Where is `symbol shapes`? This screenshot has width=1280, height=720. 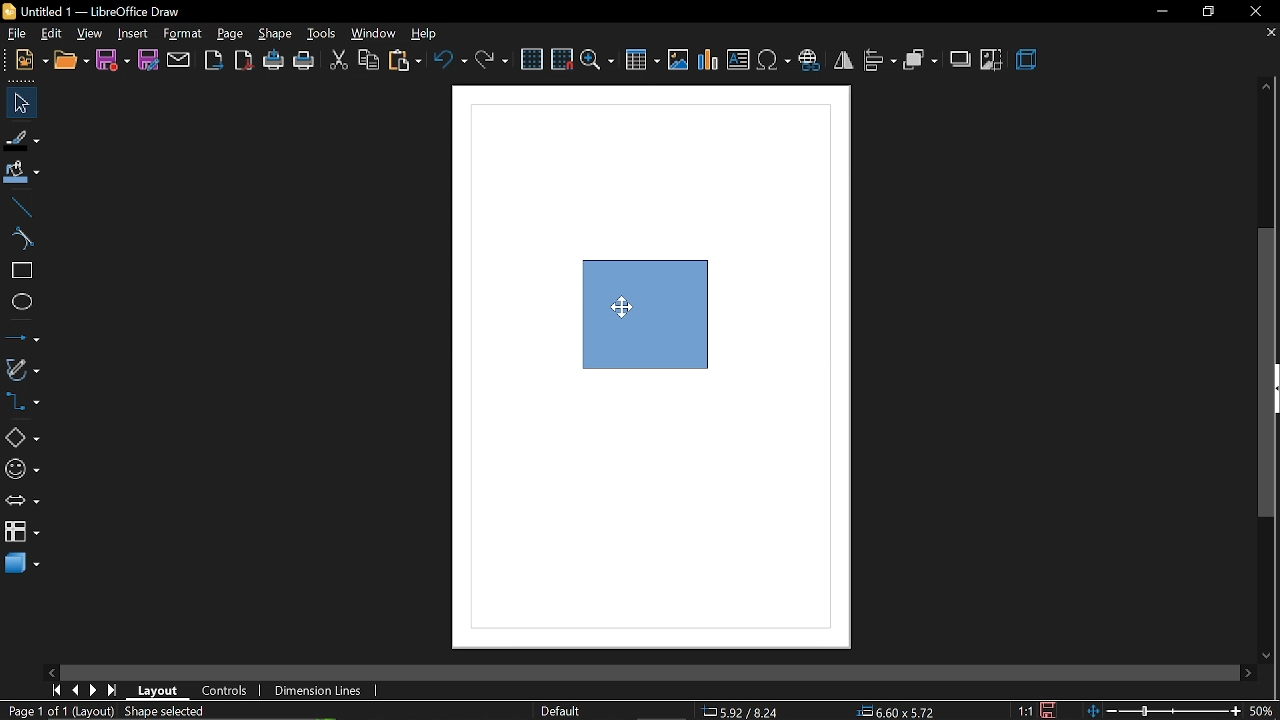 symbol shapes is located at coordinates (21, 470).